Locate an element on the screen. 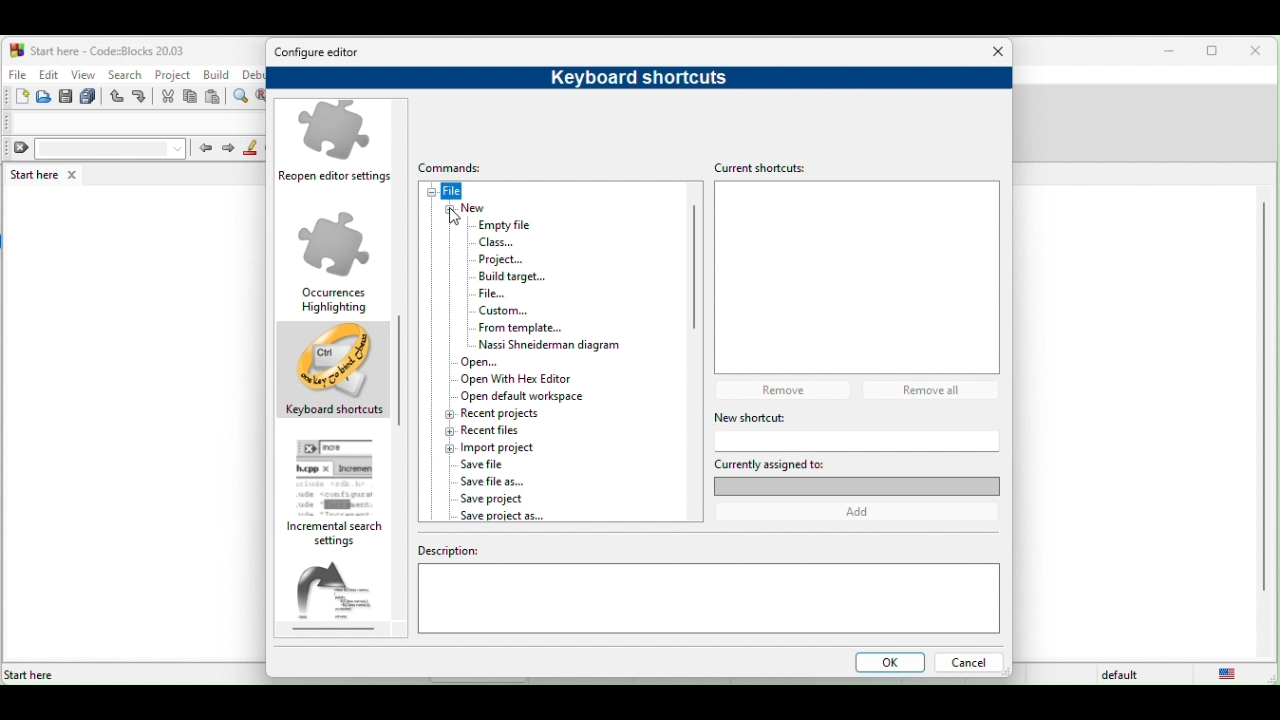 This screenshot has width=1280, height=720. build is located at coordinates (218, 75).